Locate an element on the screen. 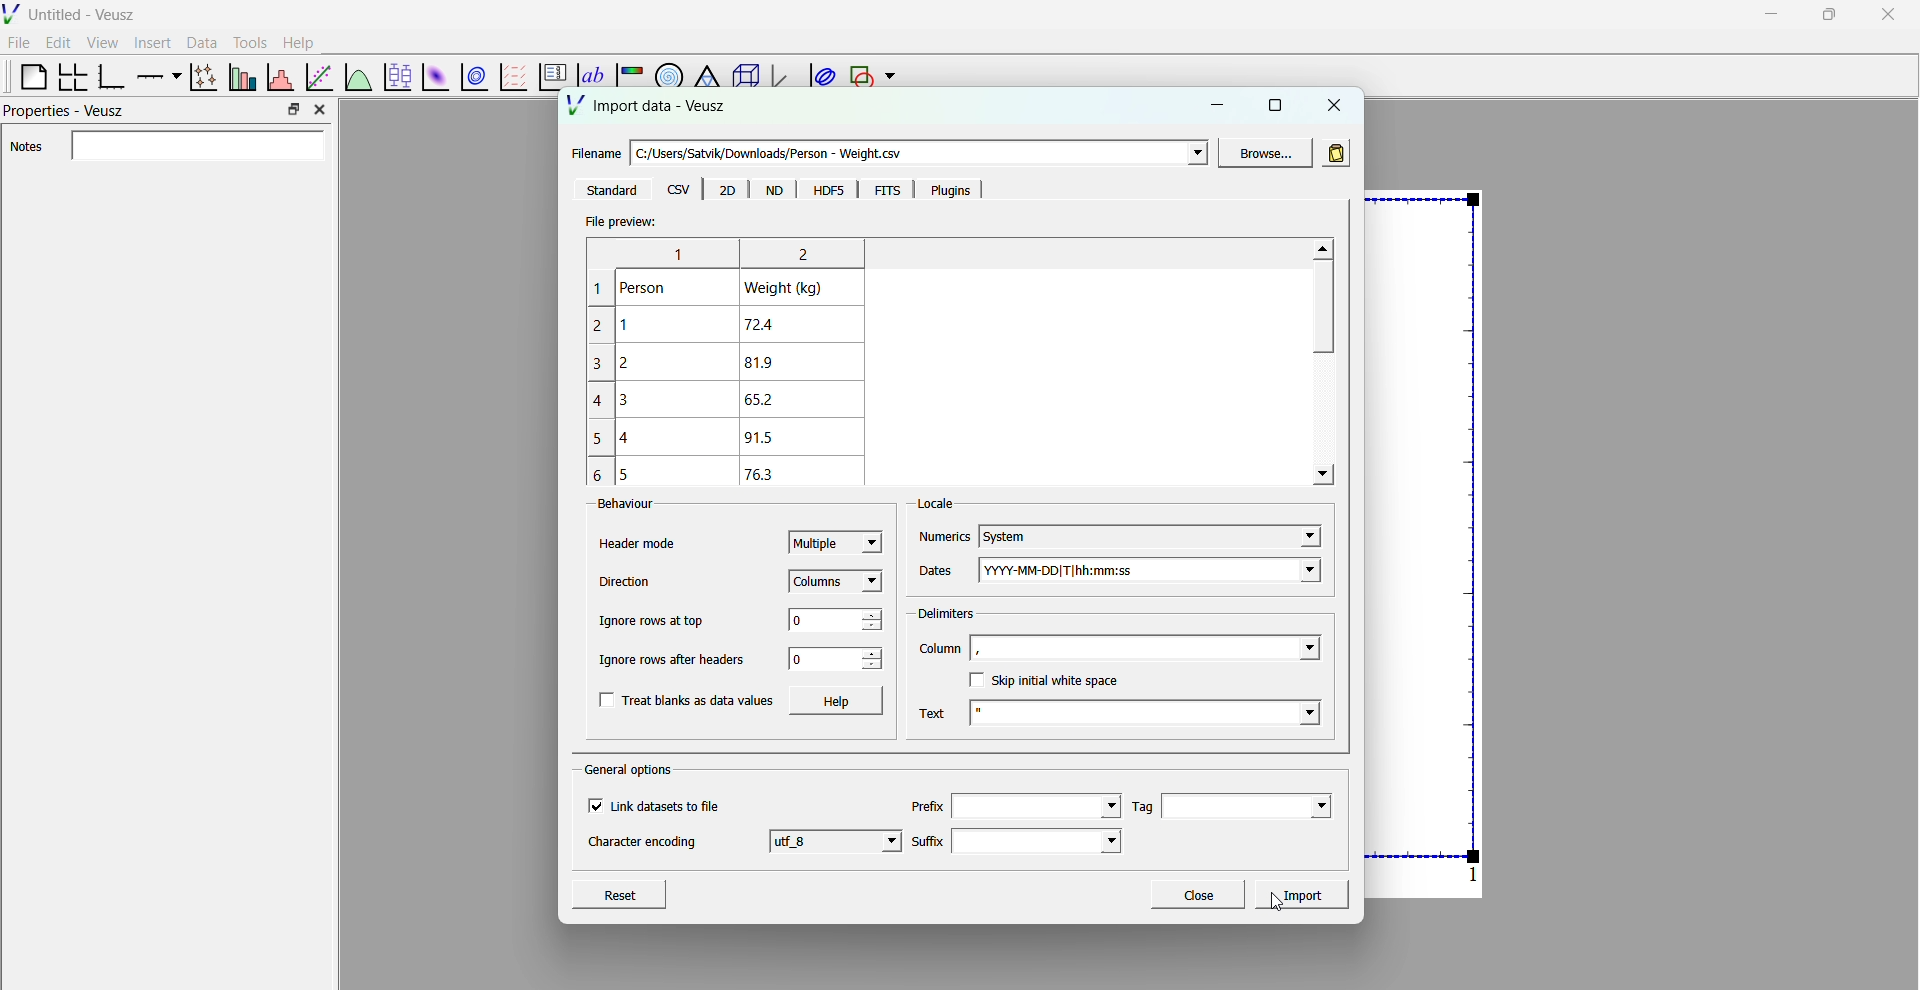 Image resolution: width=1920 pixels, height=990 pixels. Plugins is located at coordinates (945, 189).